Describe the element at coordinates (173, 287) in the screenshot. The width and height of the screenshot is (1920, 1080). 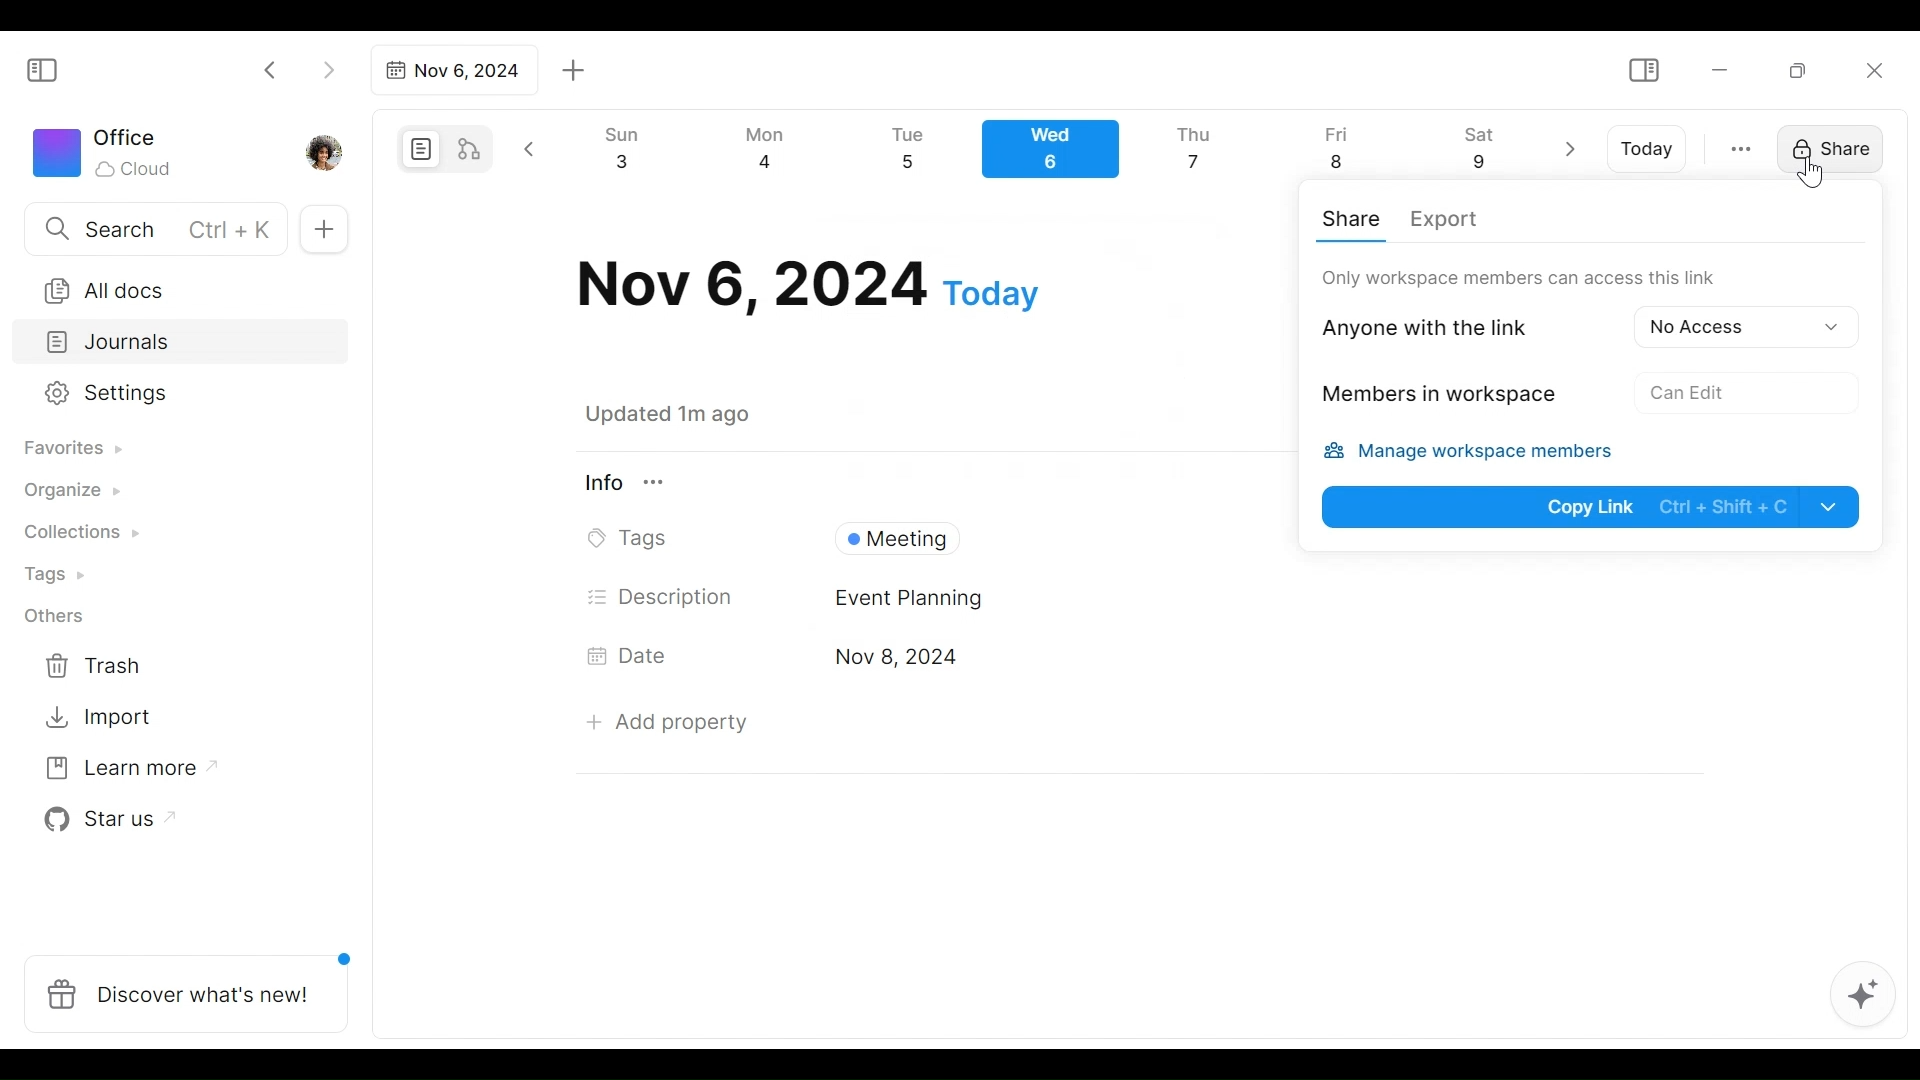
I see `All documents` at that location.